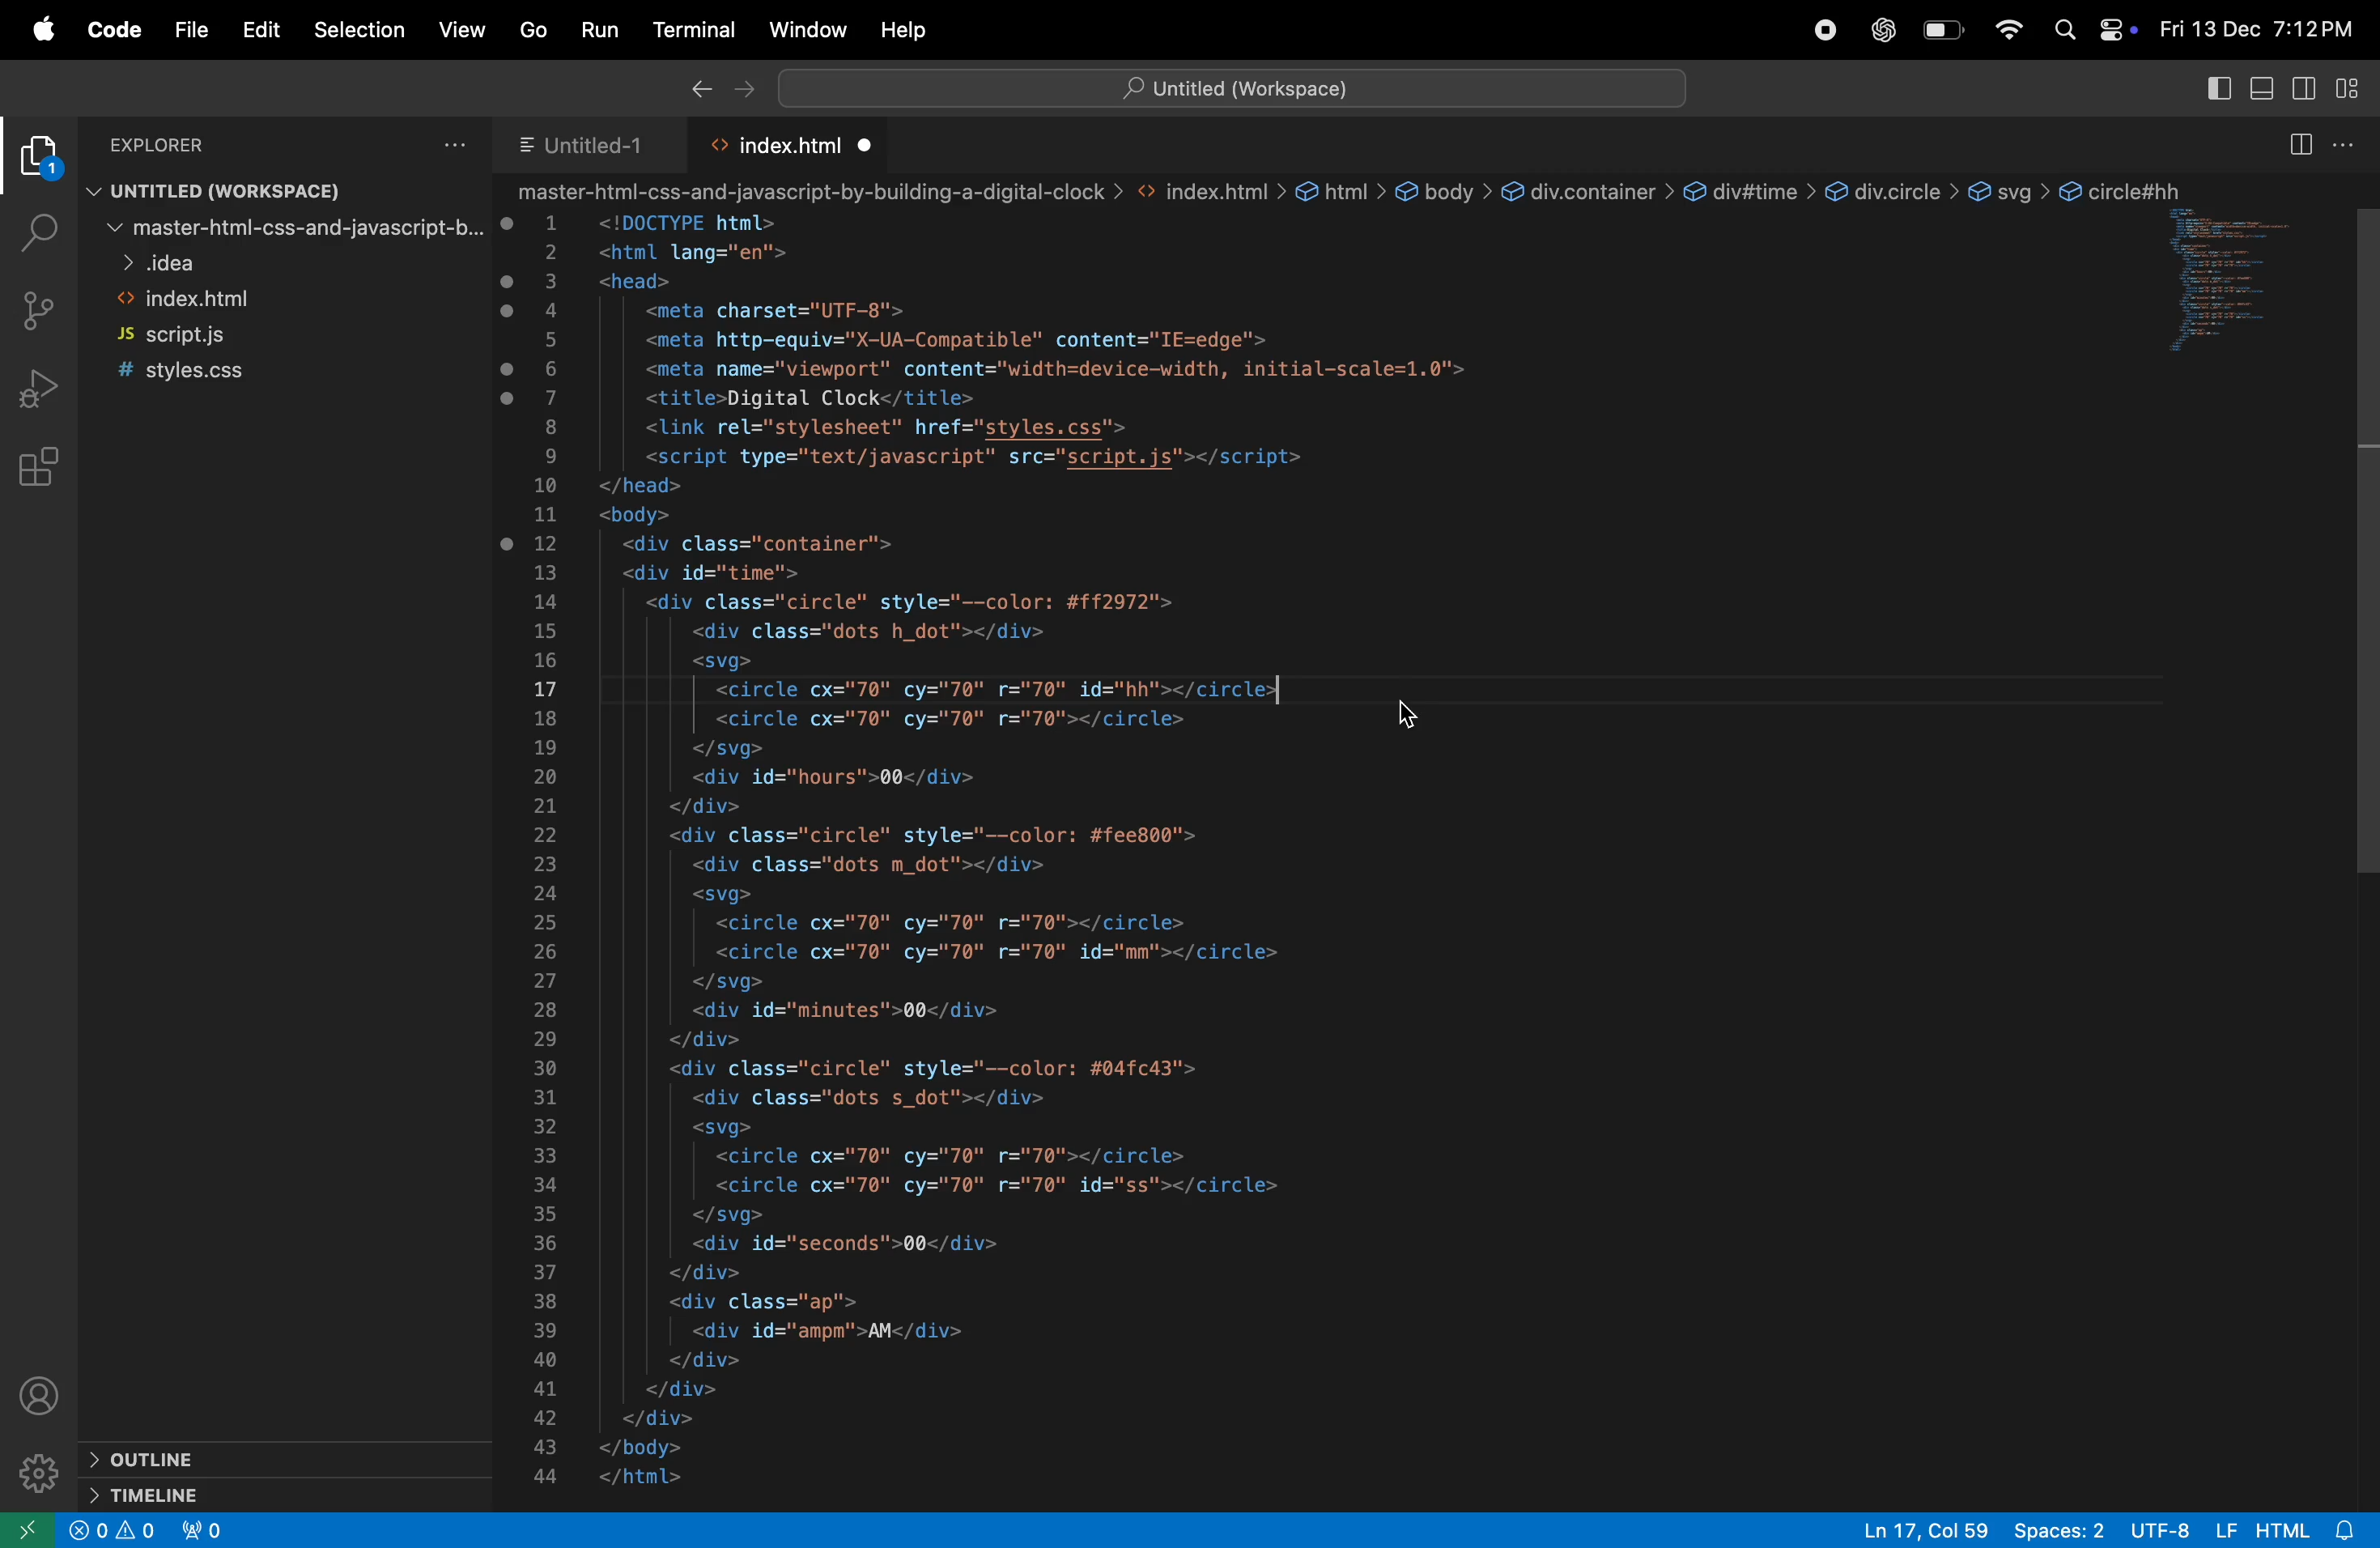 Image resolution: width=2380 pixels, height=1548 pixels. I want to click on no ports forwarded, so click(206, 1530).